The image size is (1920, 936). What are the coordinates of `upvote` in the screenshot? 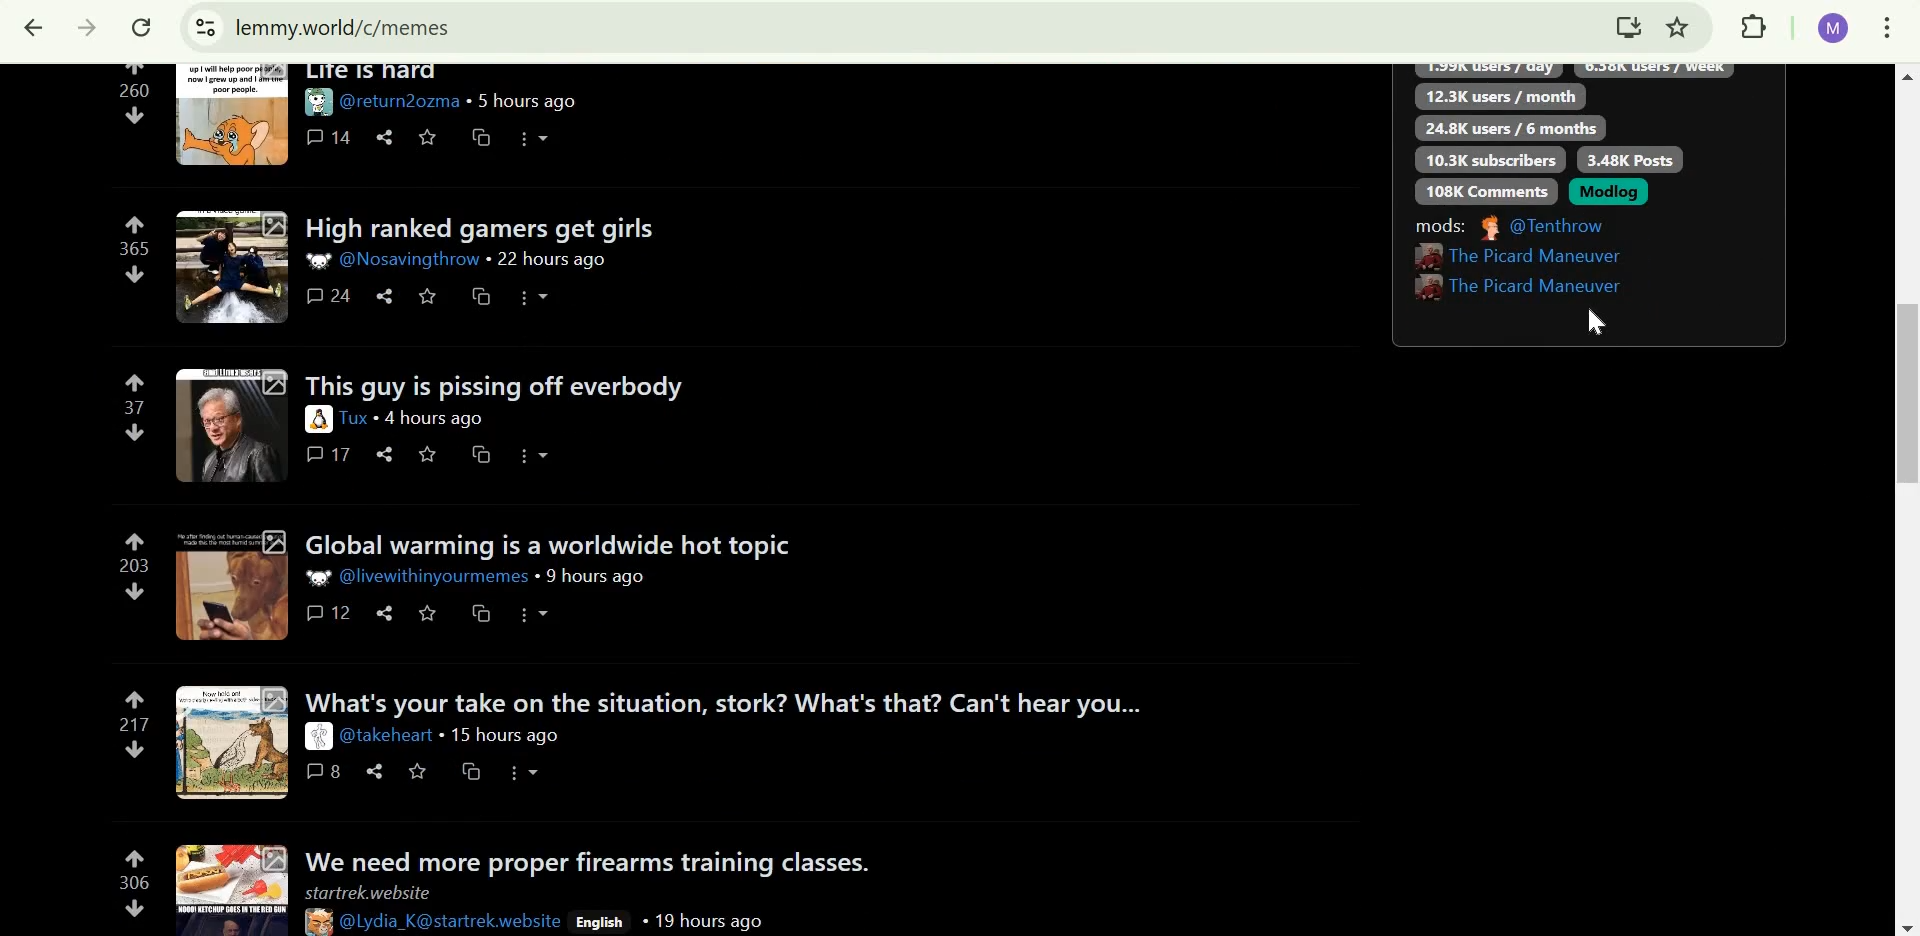 It's located at (136, 854).